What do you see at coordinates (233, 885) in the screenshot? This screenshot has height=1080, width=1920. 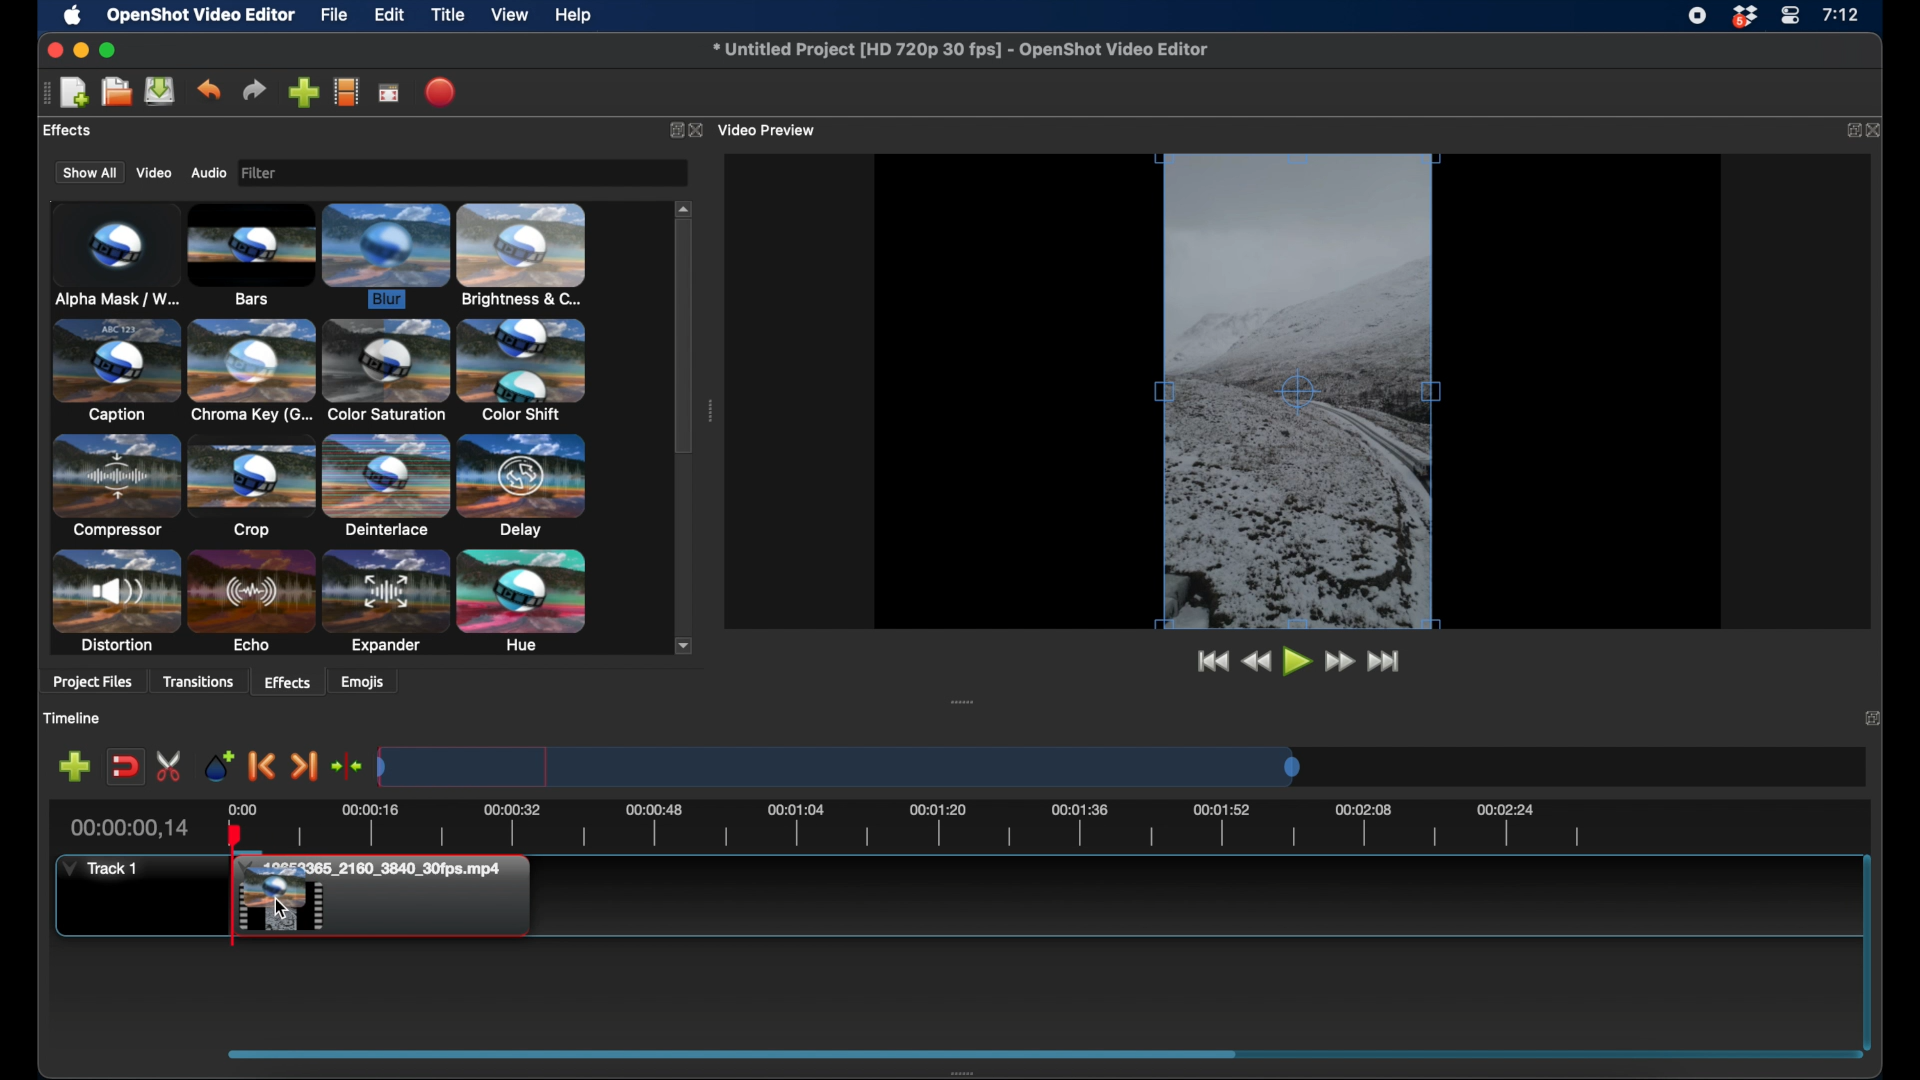 I see `playhead` at bounding box center [233, 885].